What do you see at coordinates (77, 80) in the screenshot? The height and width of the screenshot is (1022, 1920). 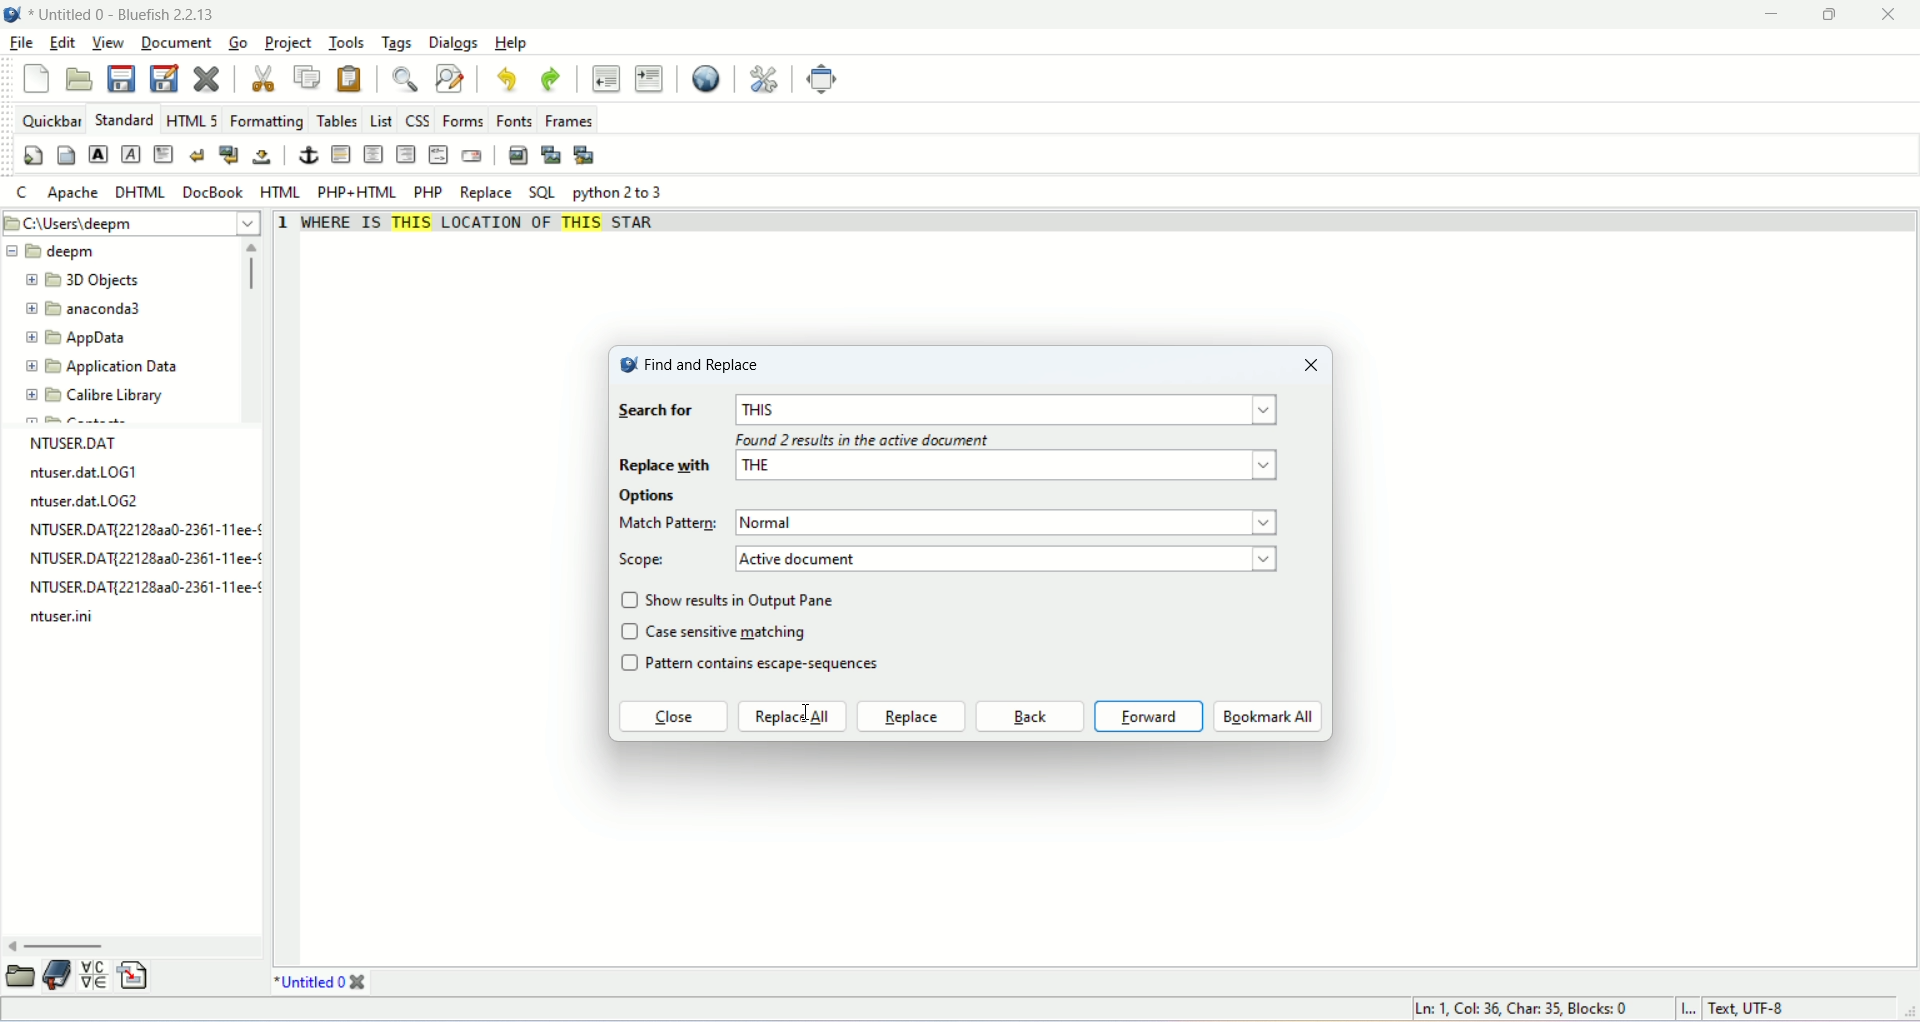 I see `open file` at bounding box center [77, 80].